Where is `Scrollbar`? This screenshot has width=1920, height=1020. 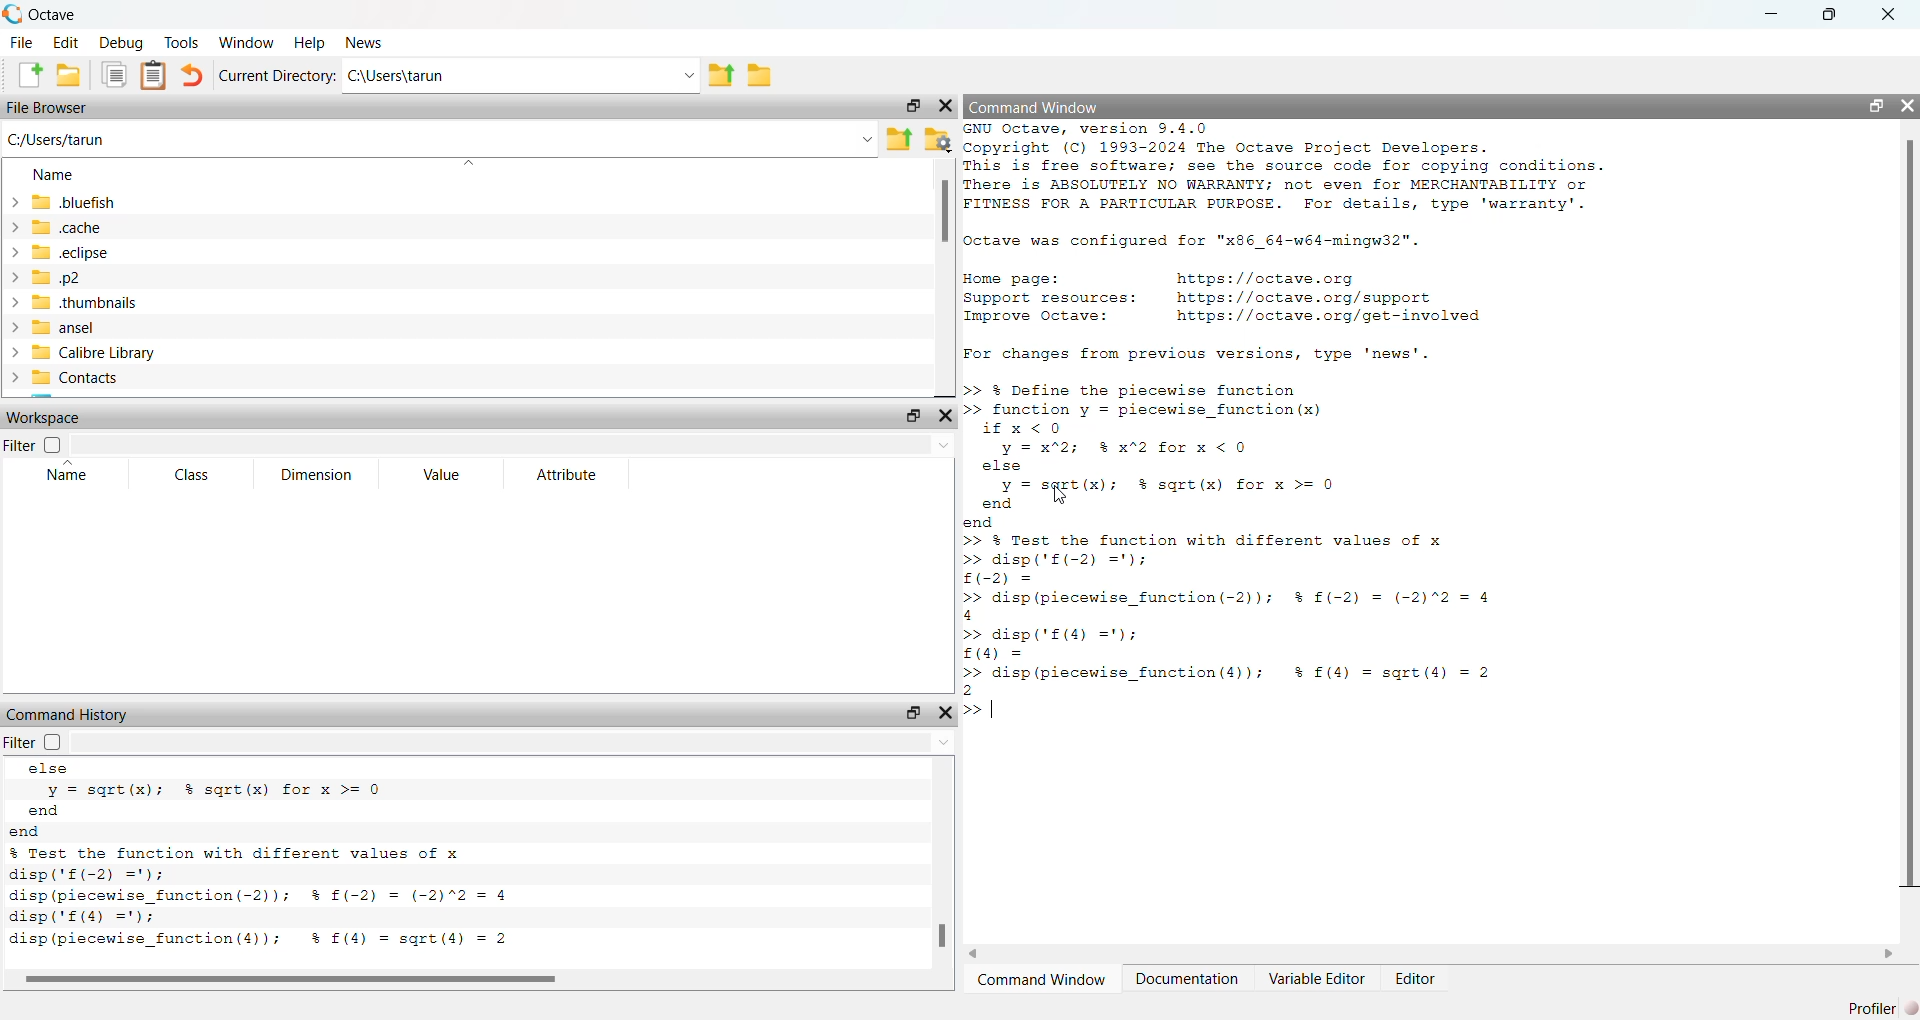 Scrollbar is located at coordinates (938, 935).